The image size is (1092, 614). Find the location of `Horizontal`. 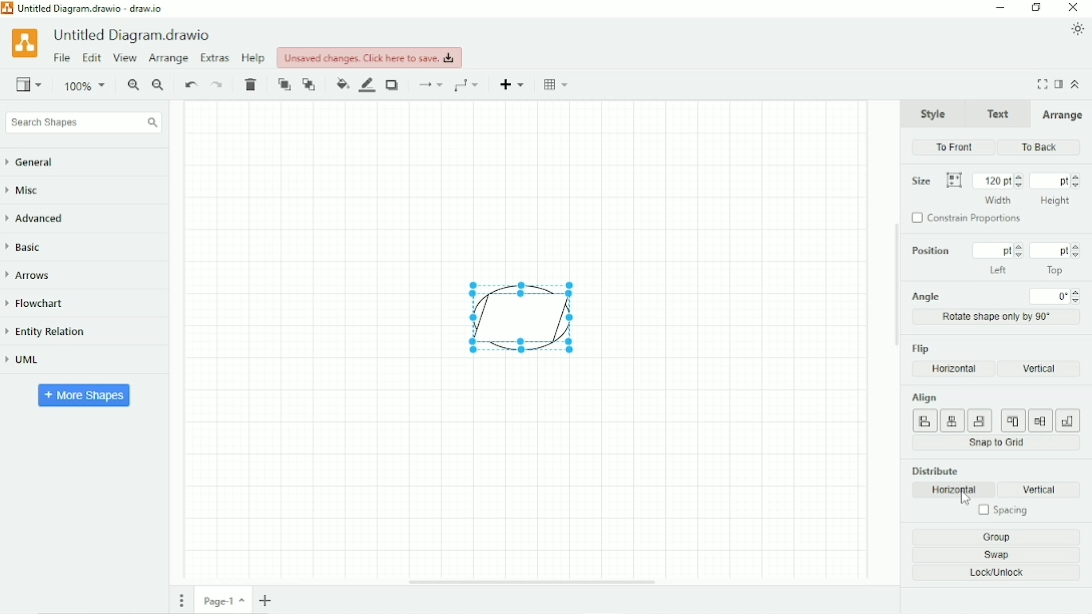

Horizontal is located at coordinates (955, 490).